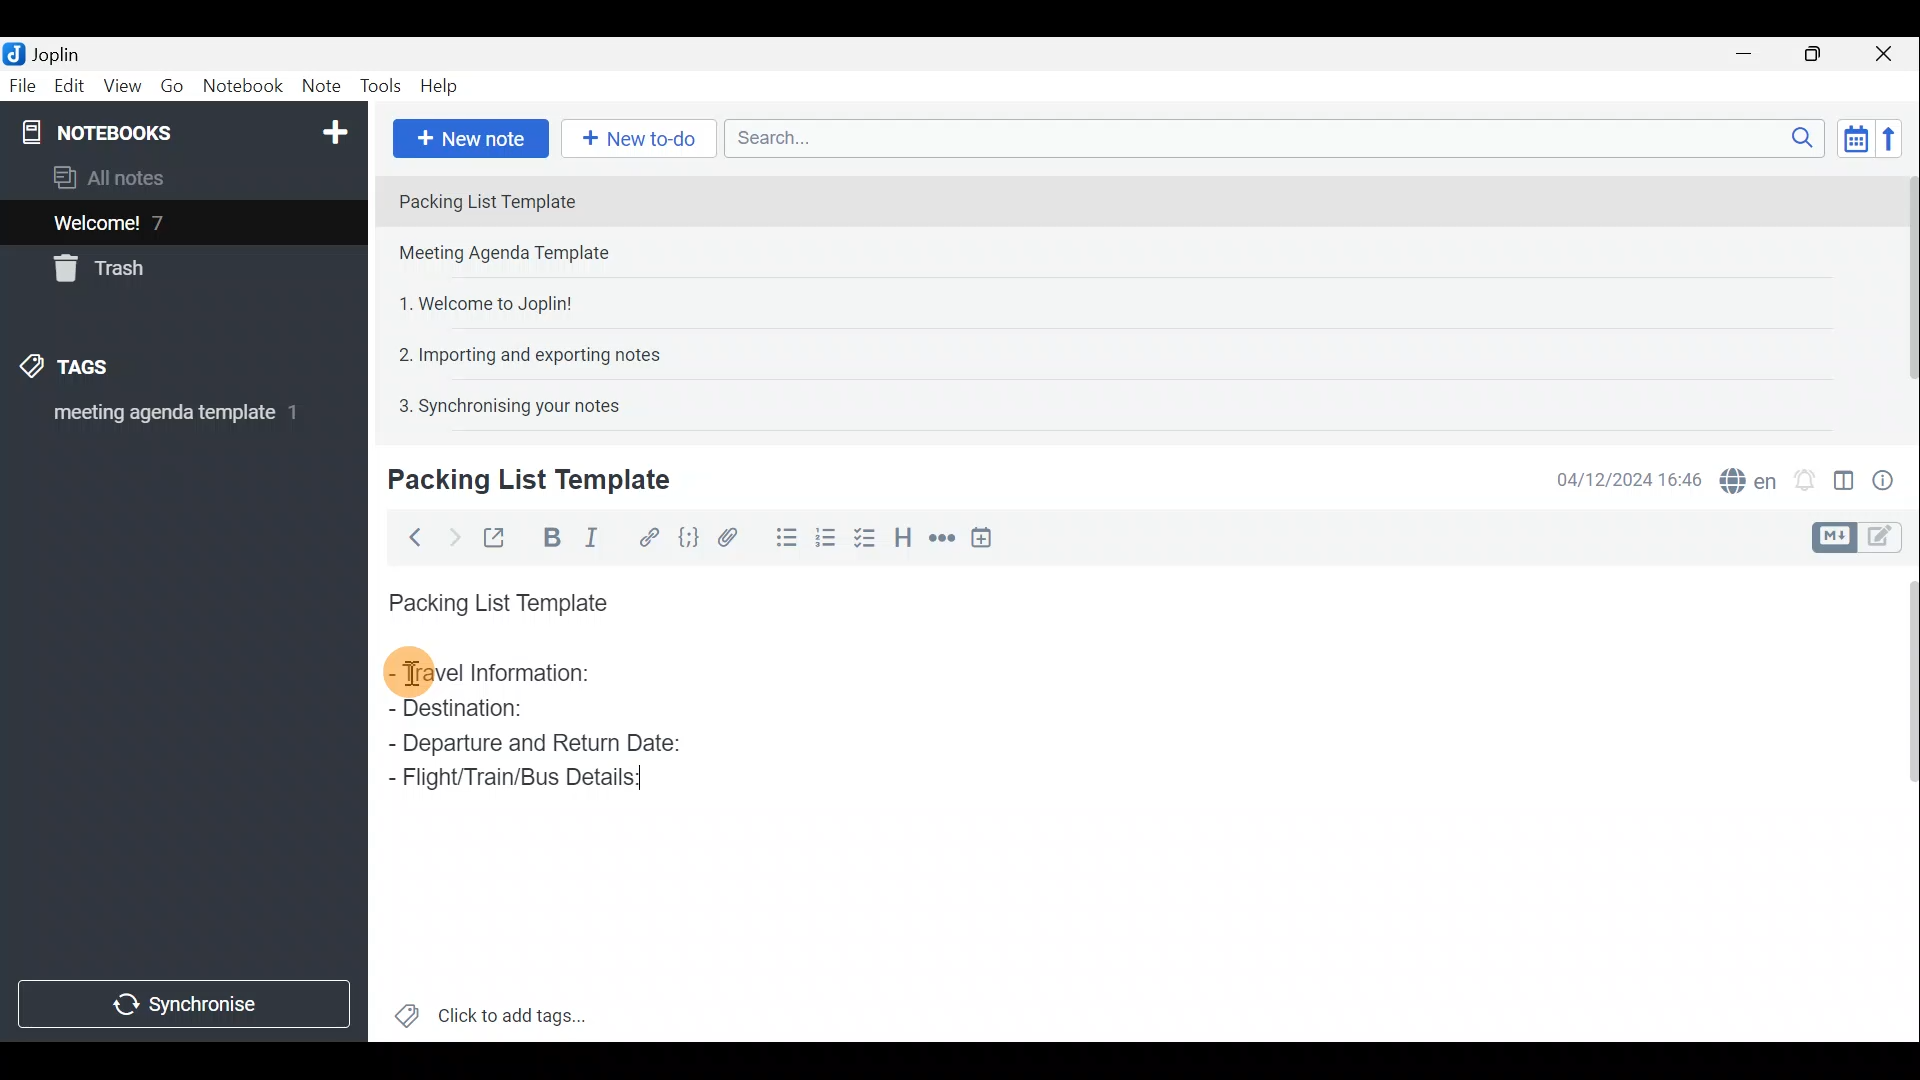 This screenshot has height=1080, width=1920. Describe the element at coordinates (442, 88) in the screenshot. I see `Help` at that location.